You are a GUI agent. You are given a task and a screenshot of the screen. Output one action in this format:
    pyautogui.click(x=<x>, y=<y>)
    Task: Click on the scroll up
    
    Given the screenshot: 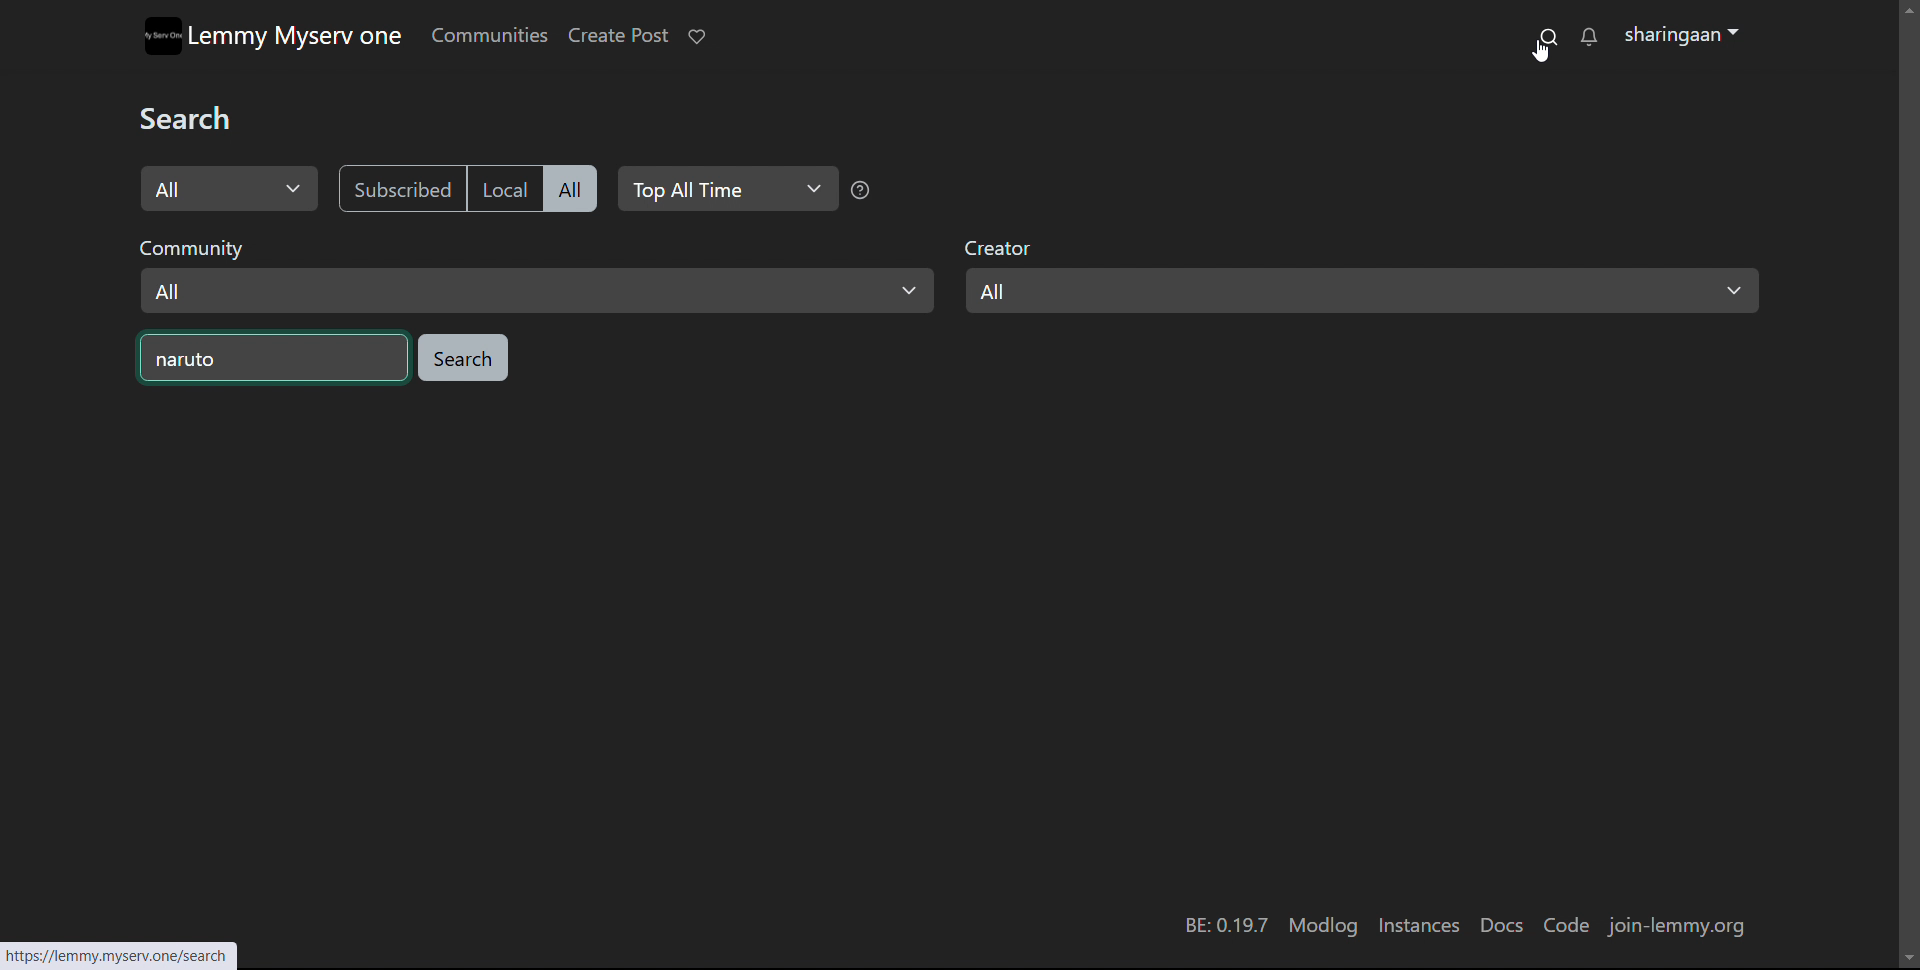 What is the action you would take?
    pyautogui.click(x=1906, y=8)
    